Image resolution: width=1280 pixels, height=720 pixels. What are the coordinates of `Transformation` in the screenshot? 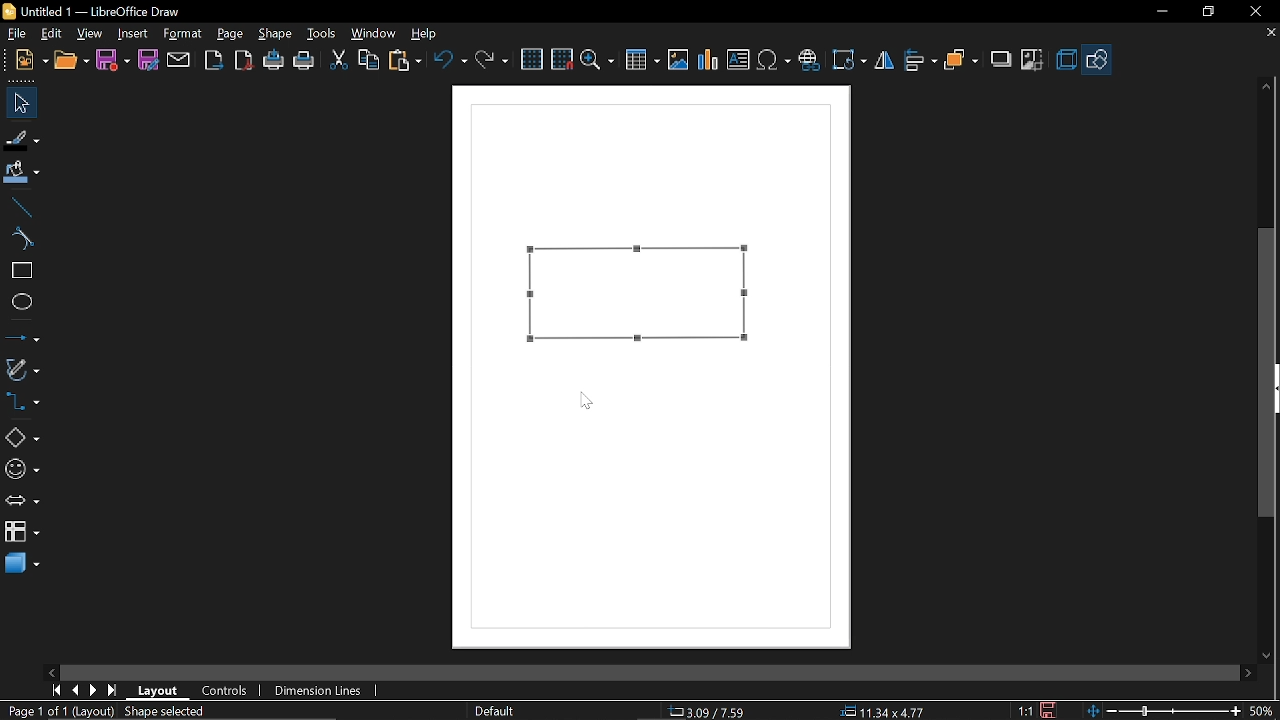 It's located at (848, 62).